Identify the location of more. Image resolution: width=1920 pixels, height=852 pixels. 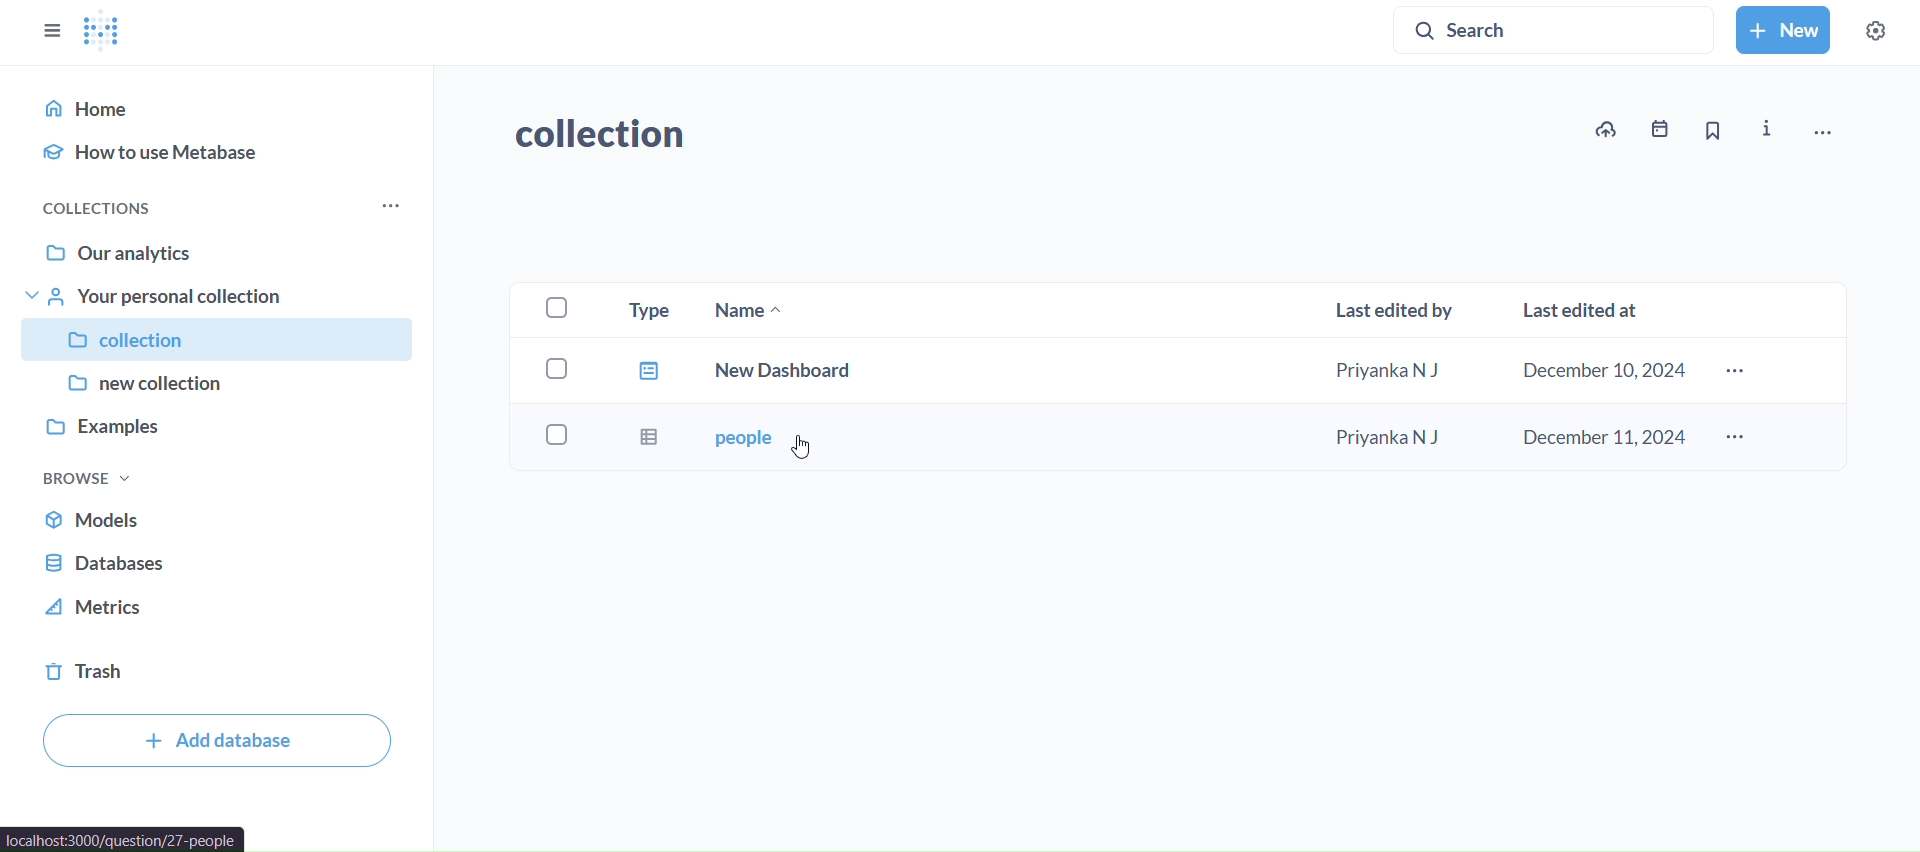
(388, 208).